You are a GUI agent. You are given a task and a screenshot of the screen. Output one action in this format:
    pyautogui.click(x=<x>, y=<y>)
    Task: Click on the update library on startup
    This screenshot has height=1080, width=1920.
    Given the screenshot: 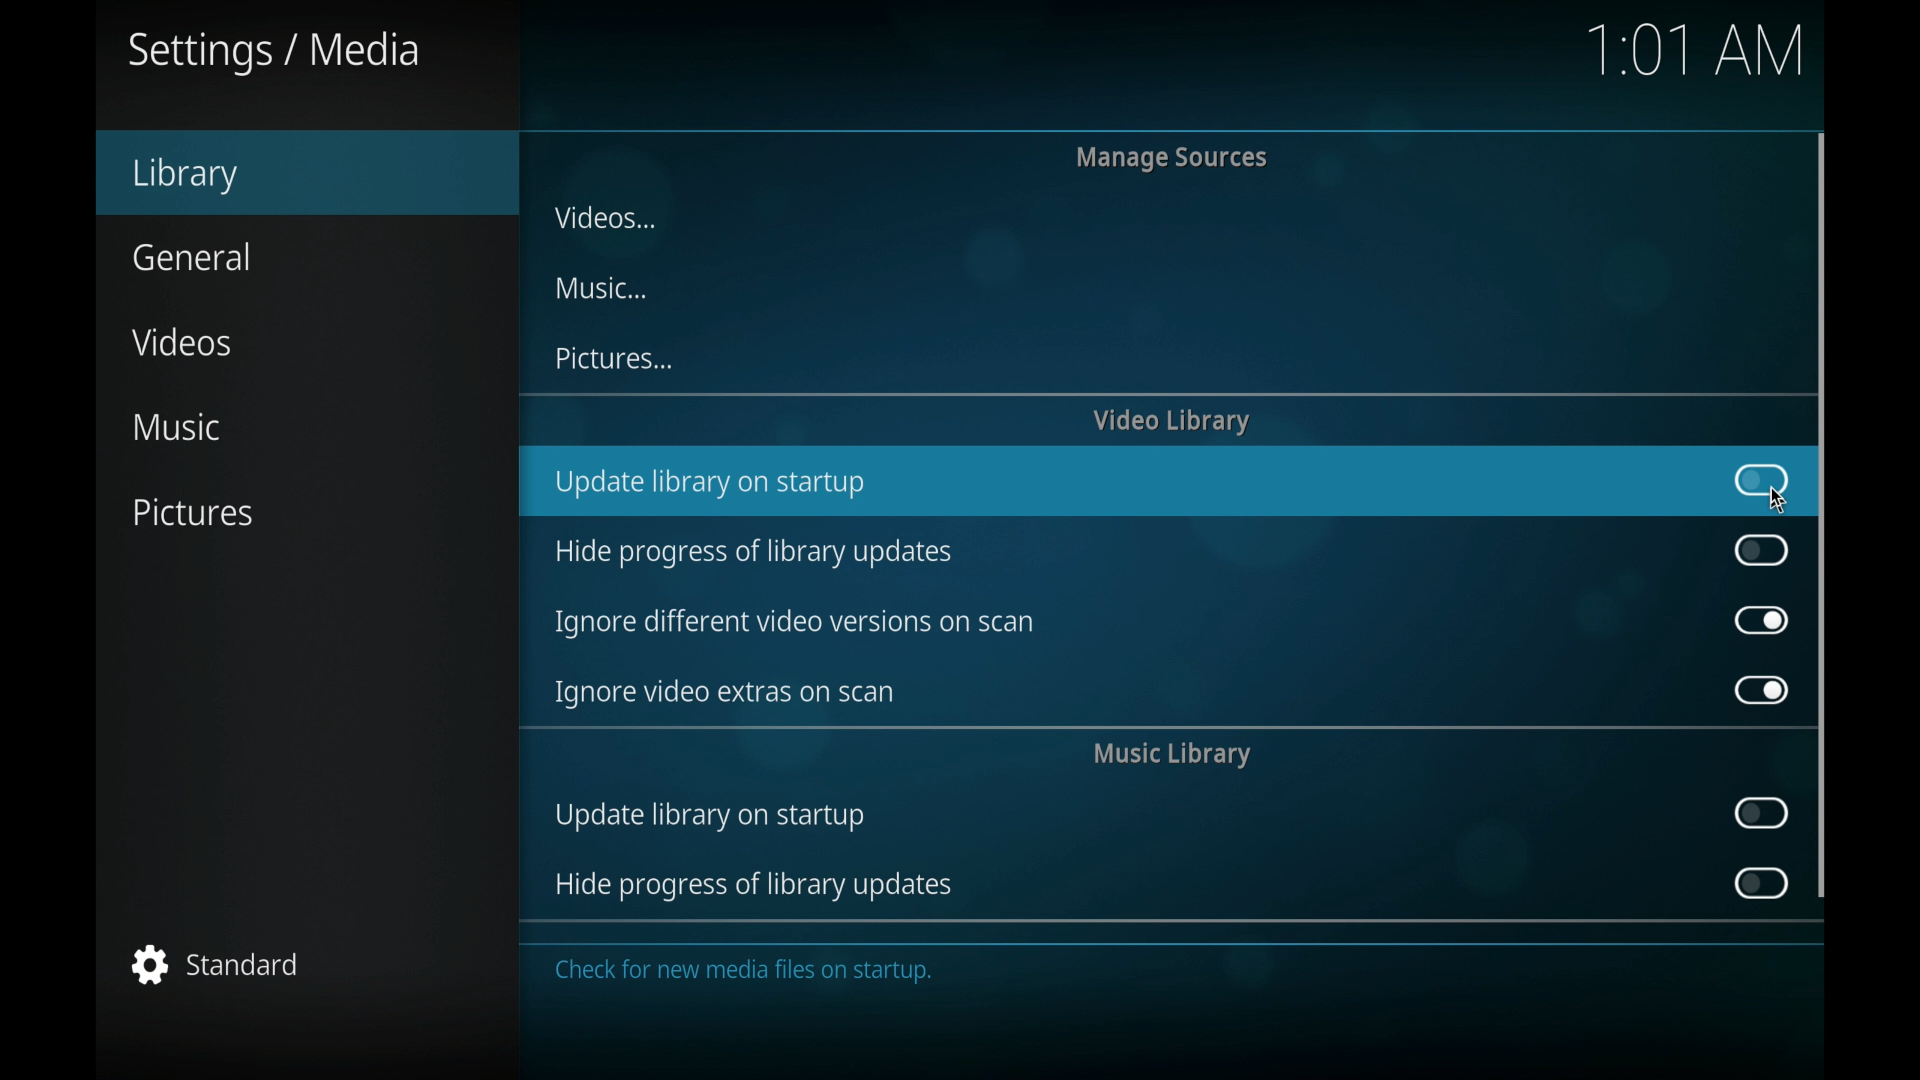 What is the action you would take?
    pyautogui.click(x=709, y=819)
    